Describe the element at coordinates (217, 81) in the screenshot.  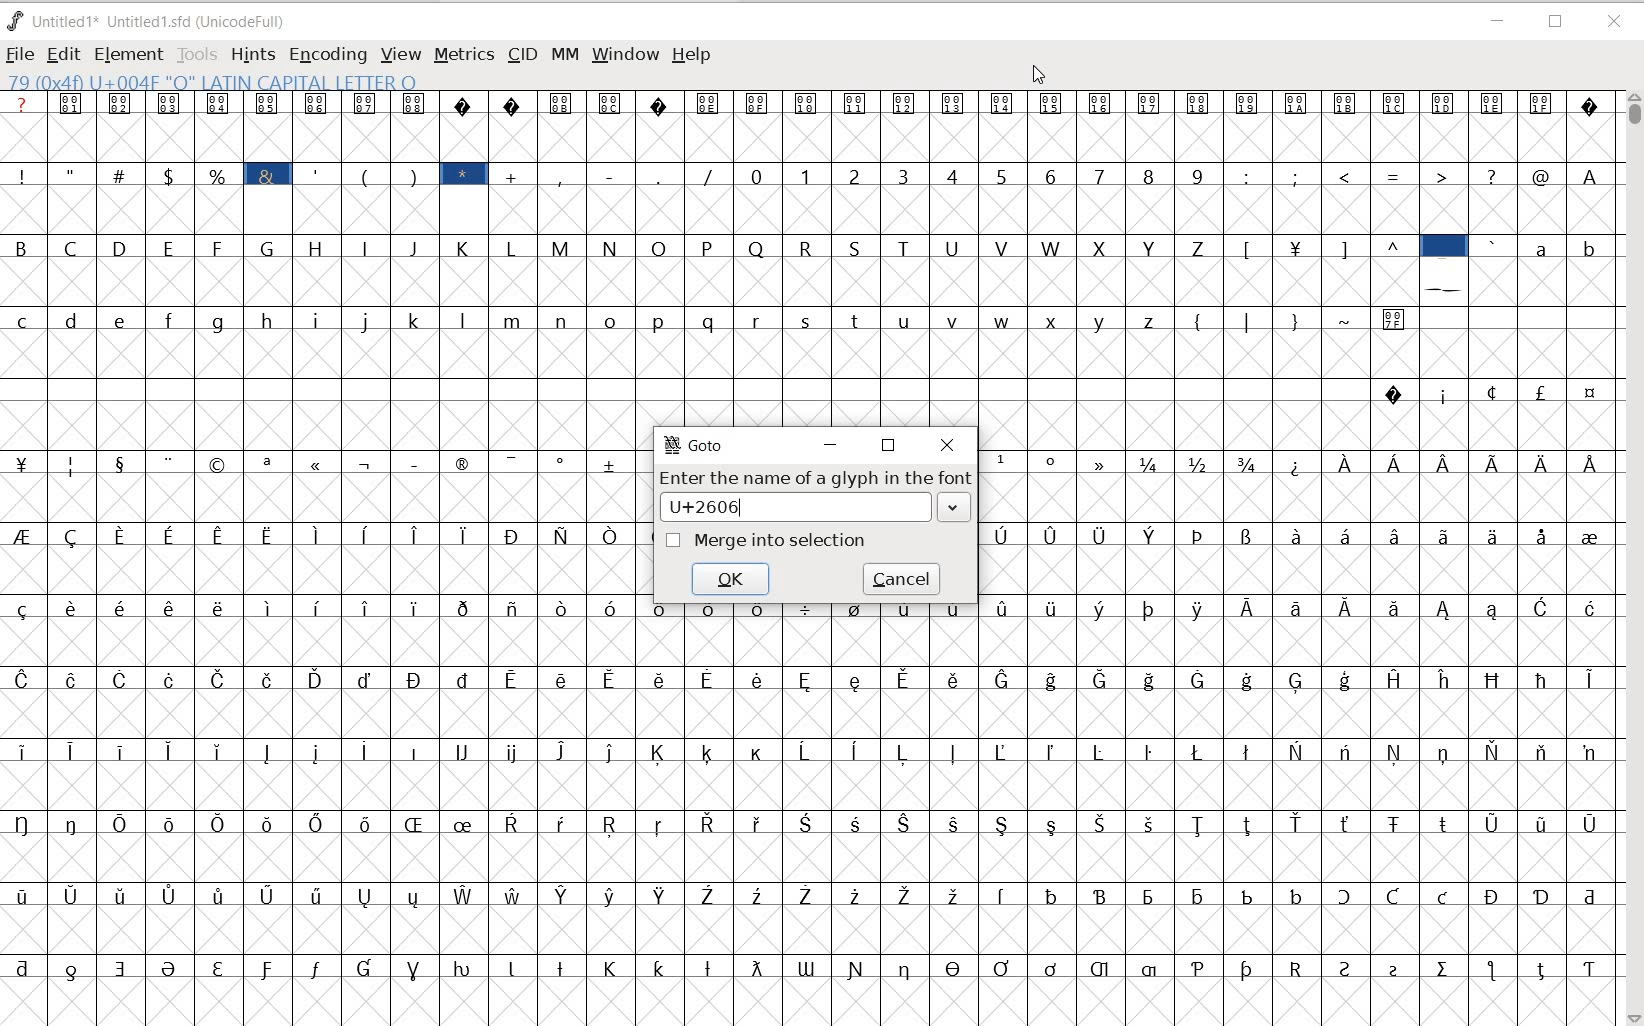
I see `79 (0+4f) U004F "O" LATIN CAPITAL LETTER O` at that location.